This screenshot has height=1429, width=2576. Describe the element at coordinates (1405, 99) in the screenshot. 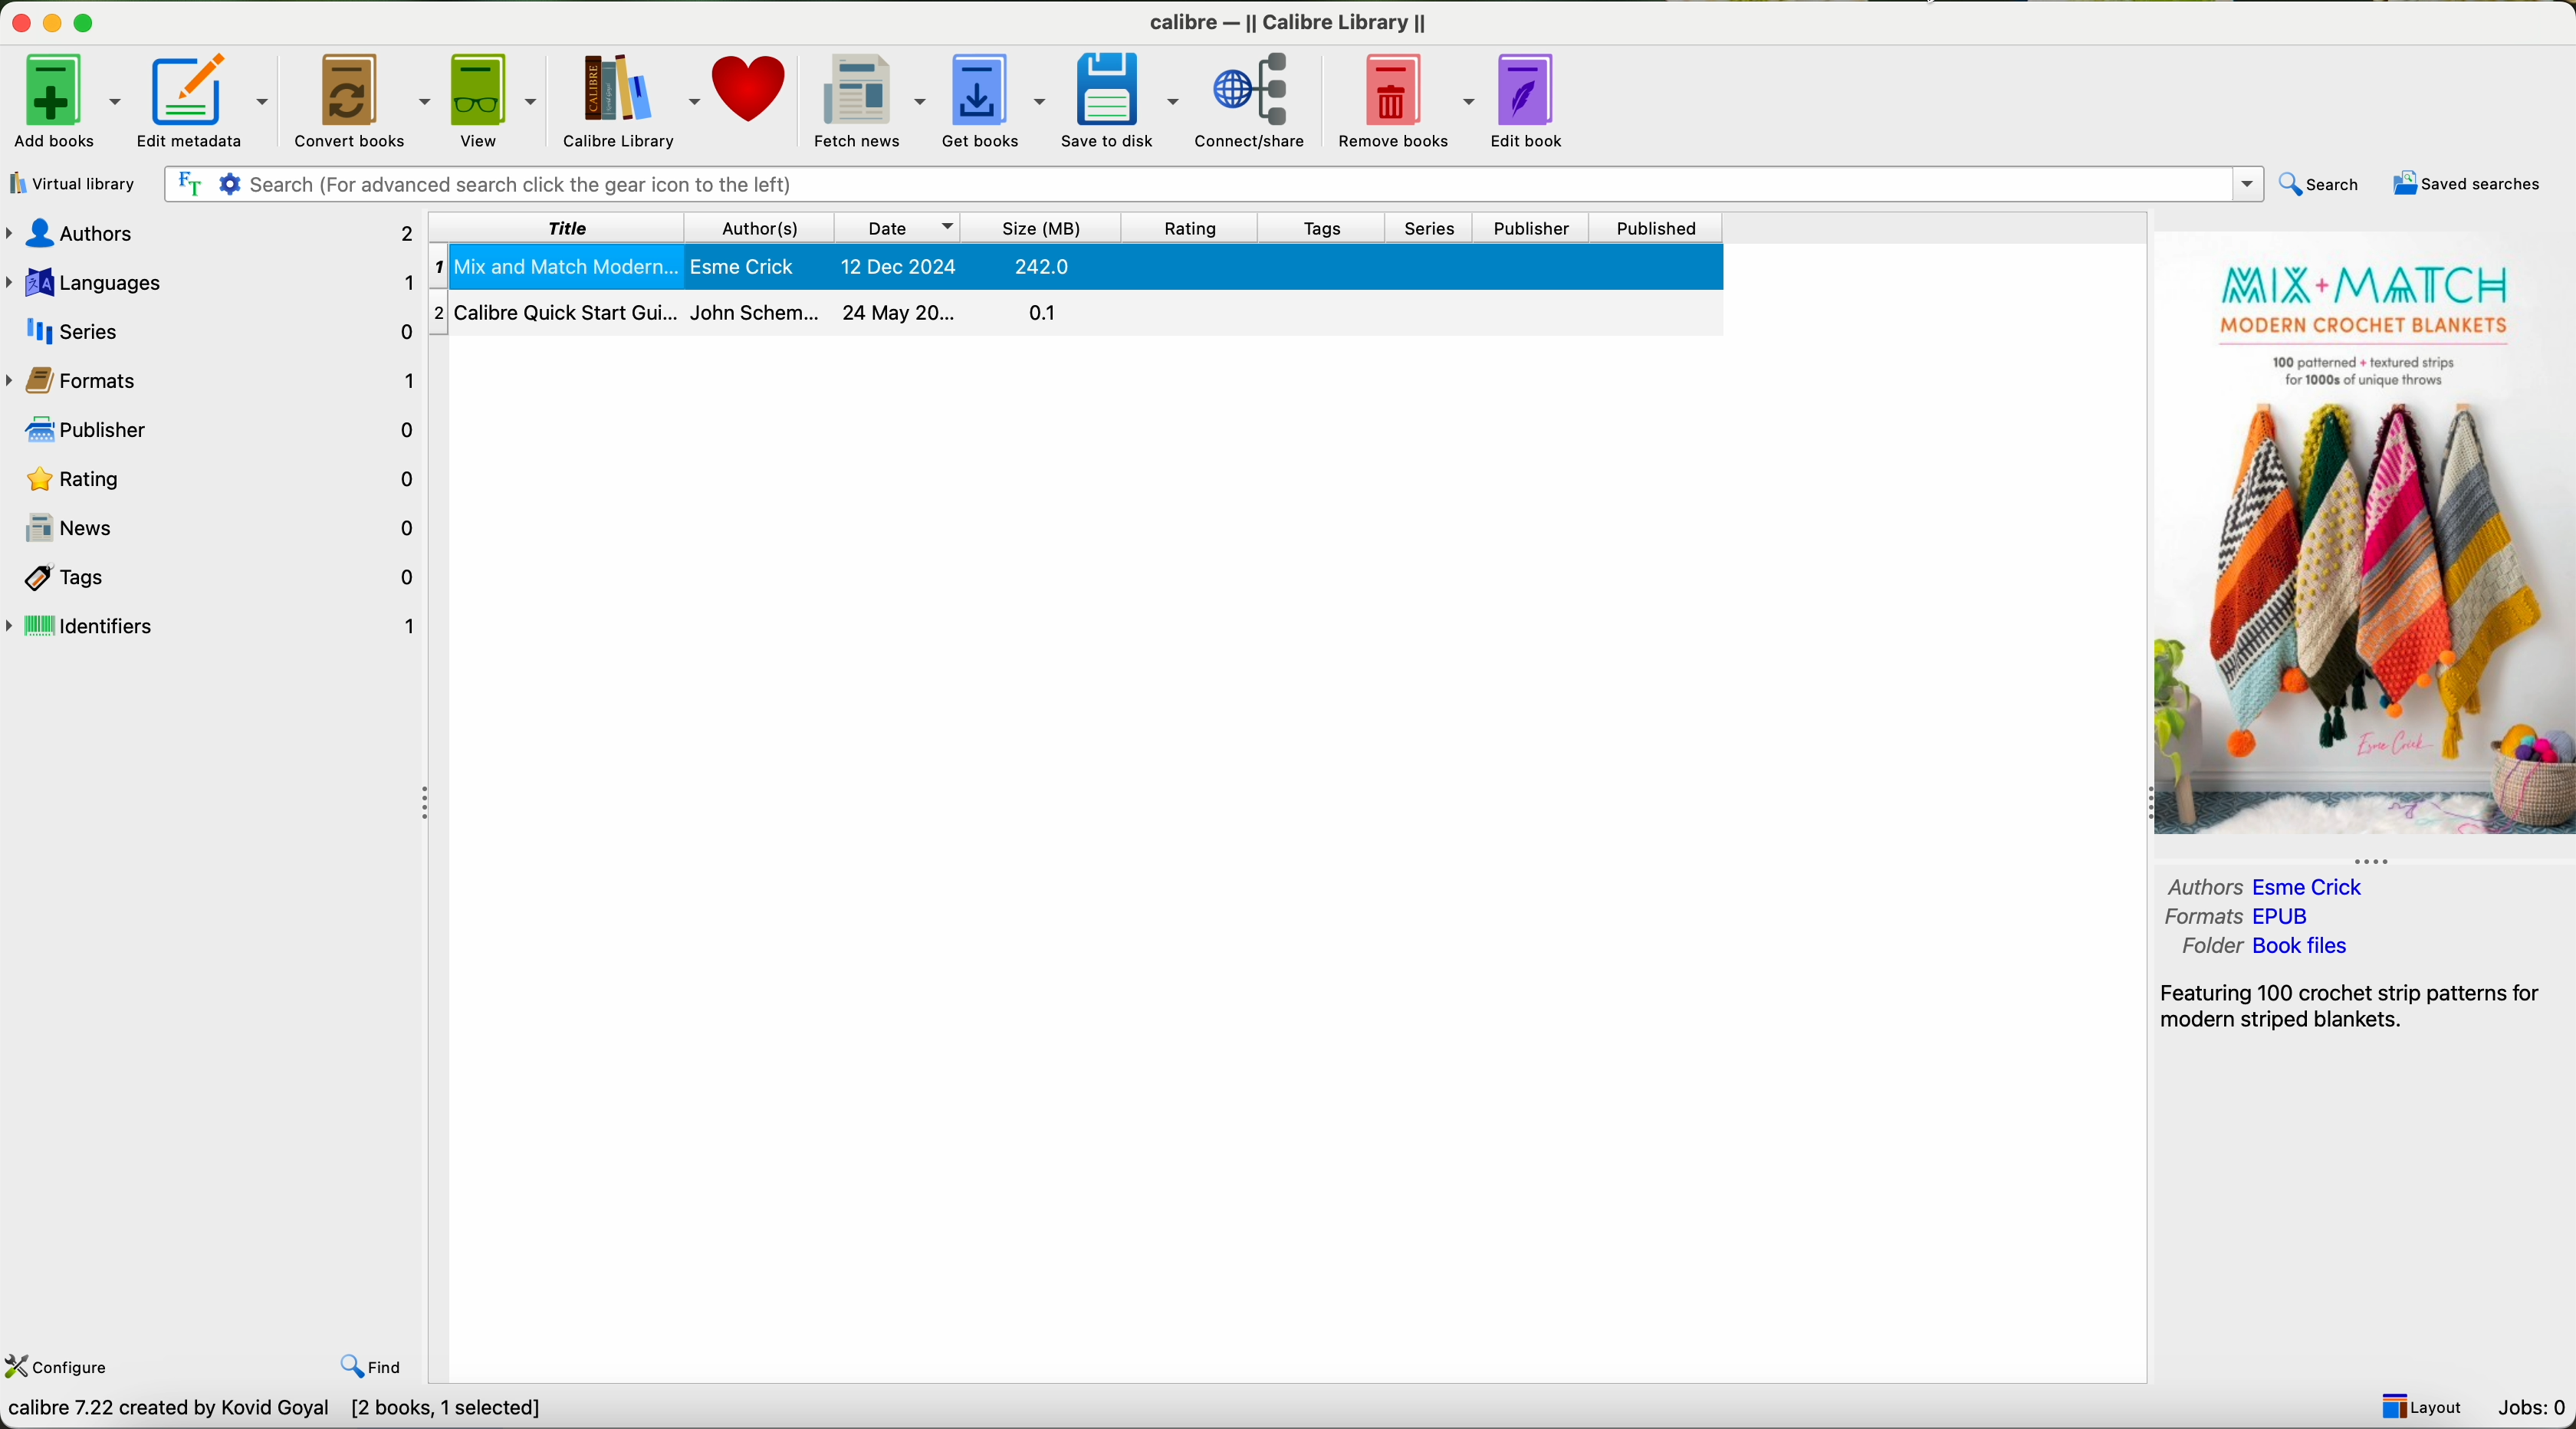

I see `remove books` at that location.